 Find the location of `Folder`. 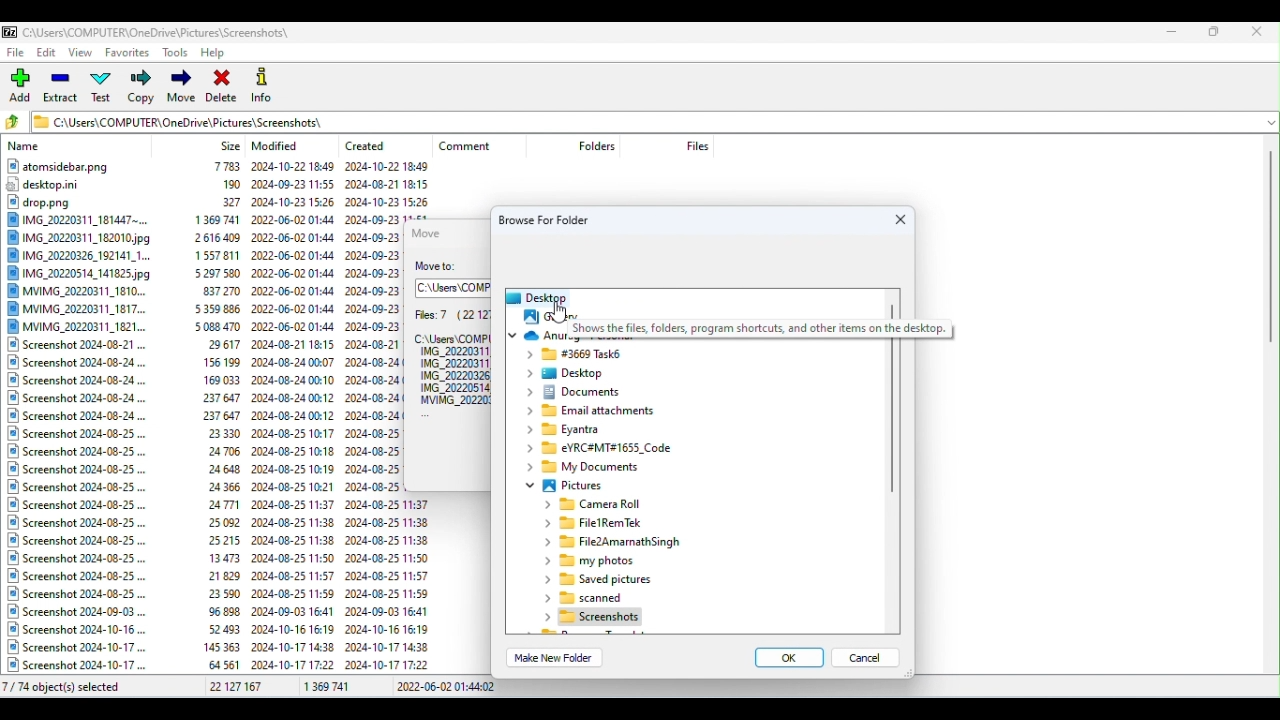

Folder is located at coordinates (586, 469).